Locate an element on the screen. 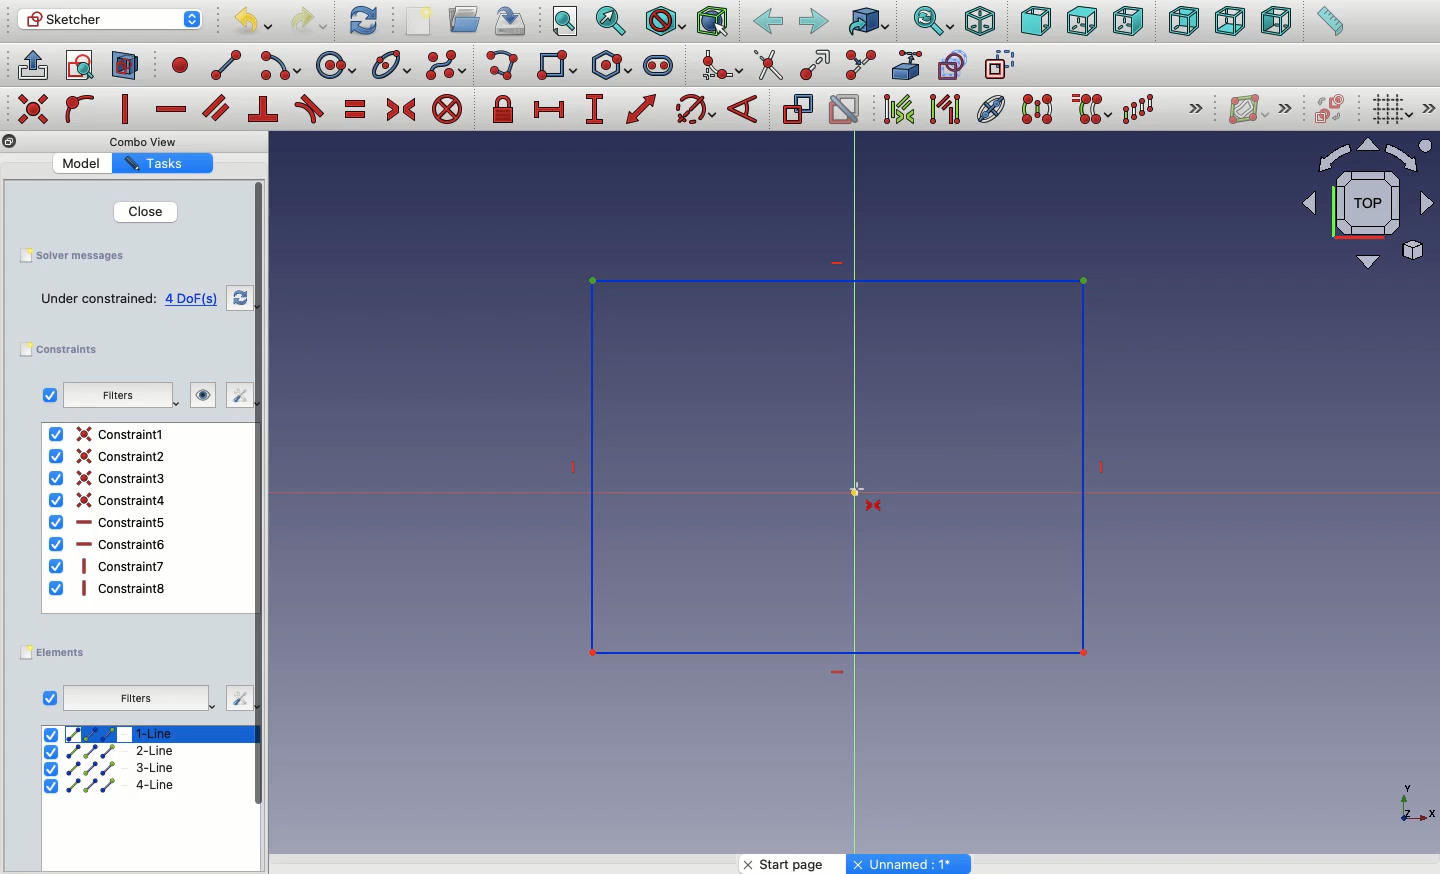 The width and height of the screenshot is (1440, 874). 4-line is located at coordinates (110, 785).